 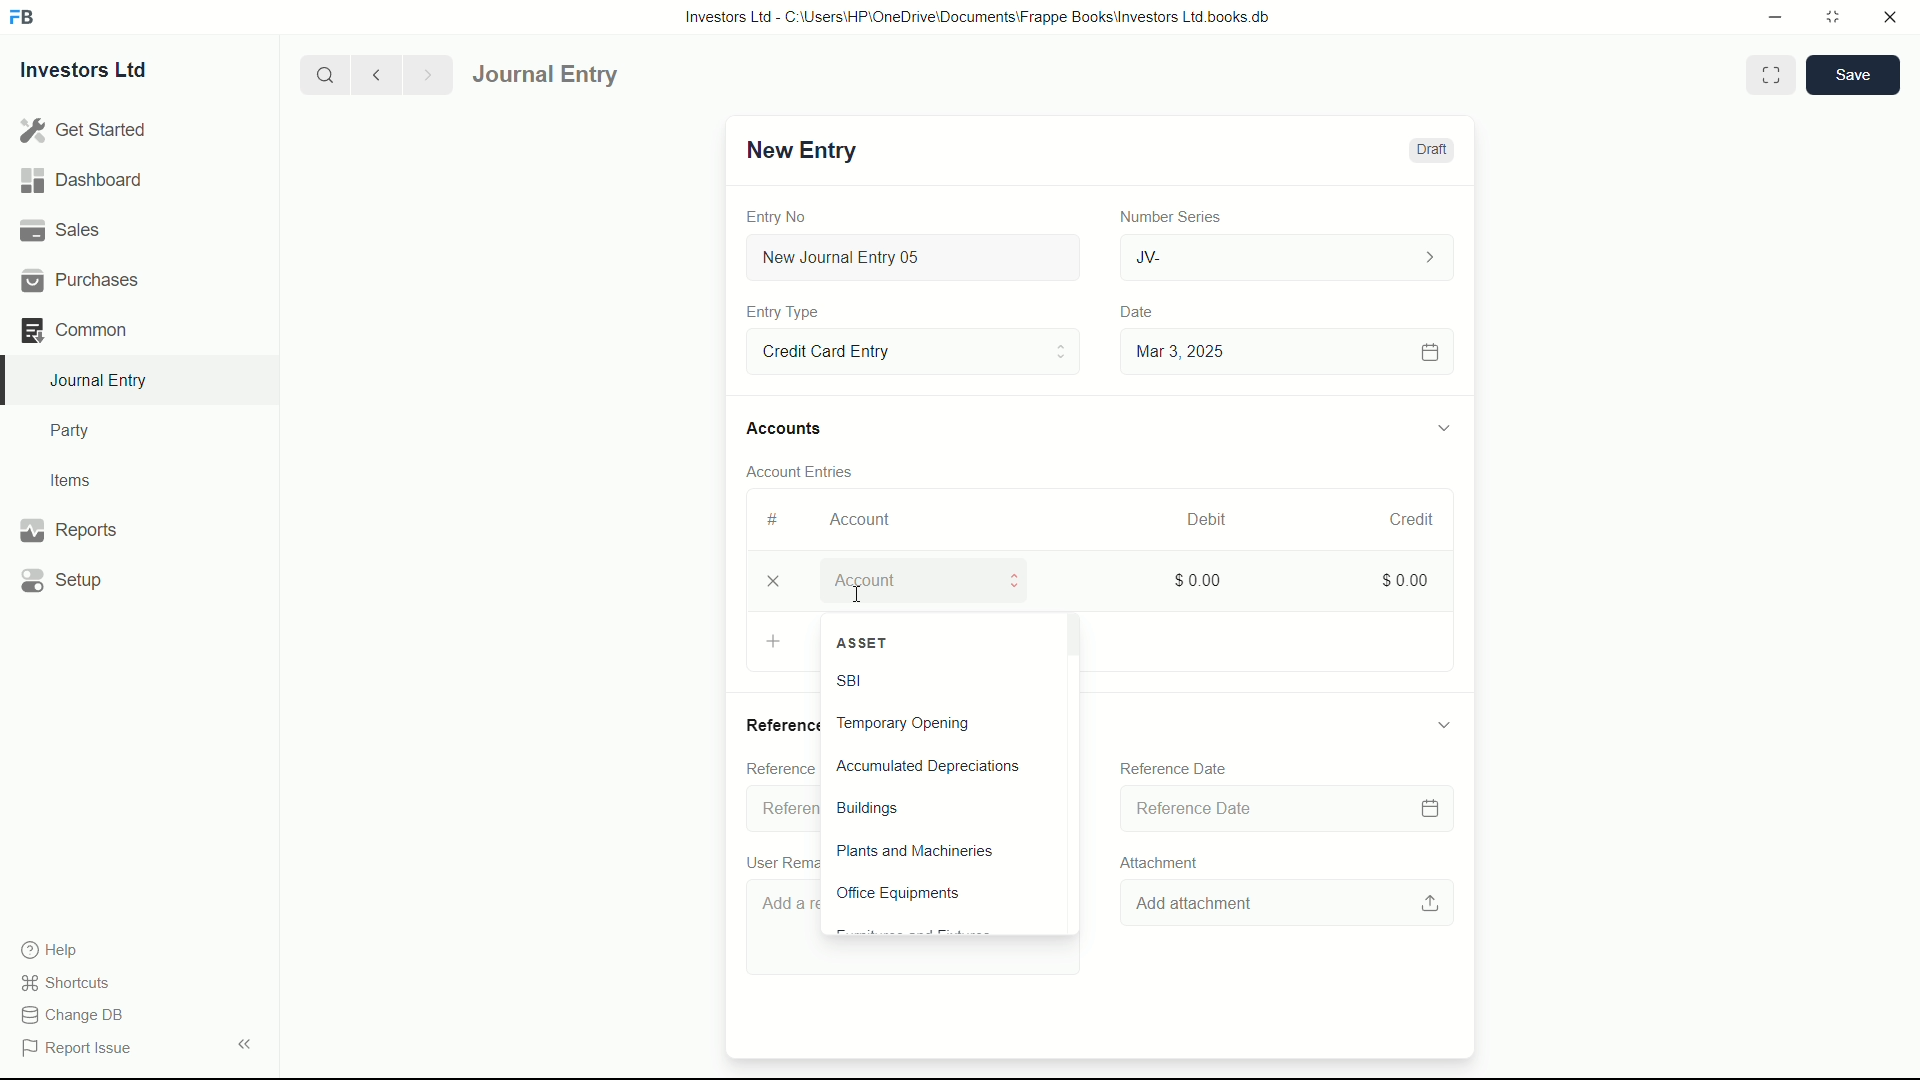 I want to click on New Entry, so click(x=798, y=150).